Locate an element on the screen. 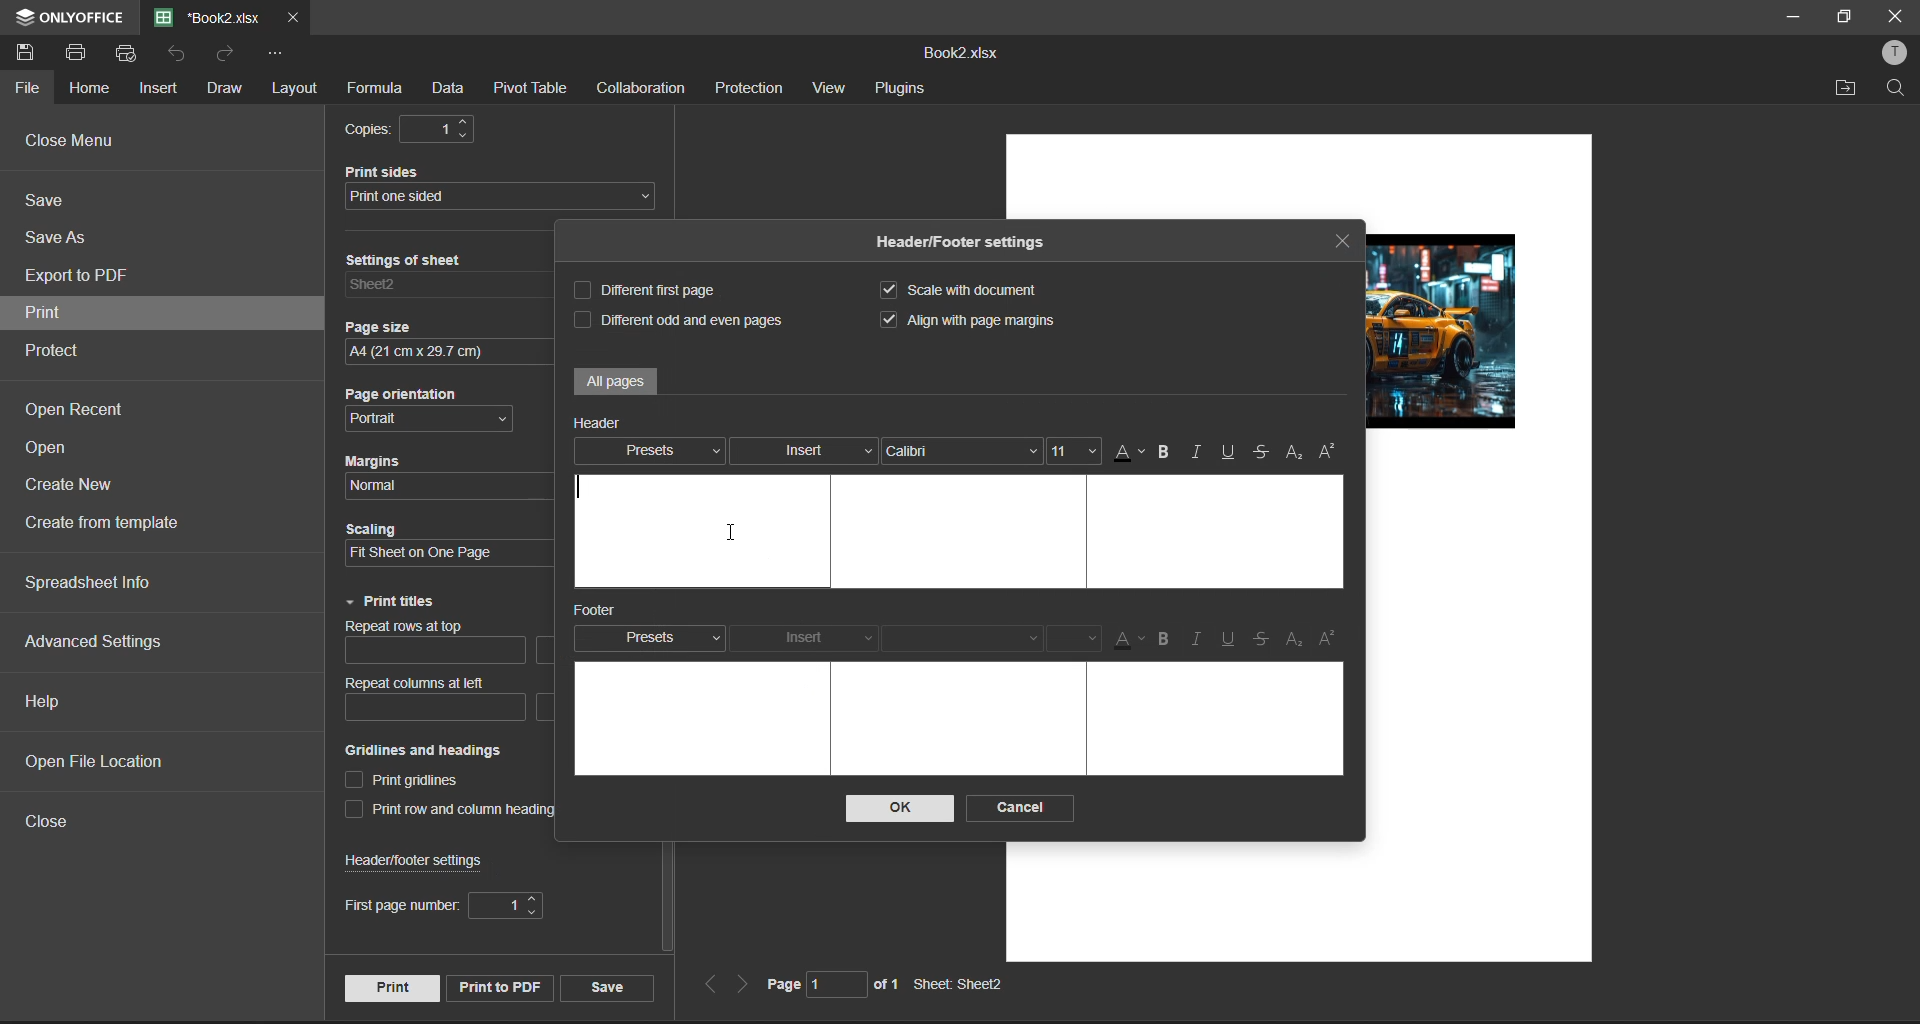  profile is located at coordinates (1890, 55).